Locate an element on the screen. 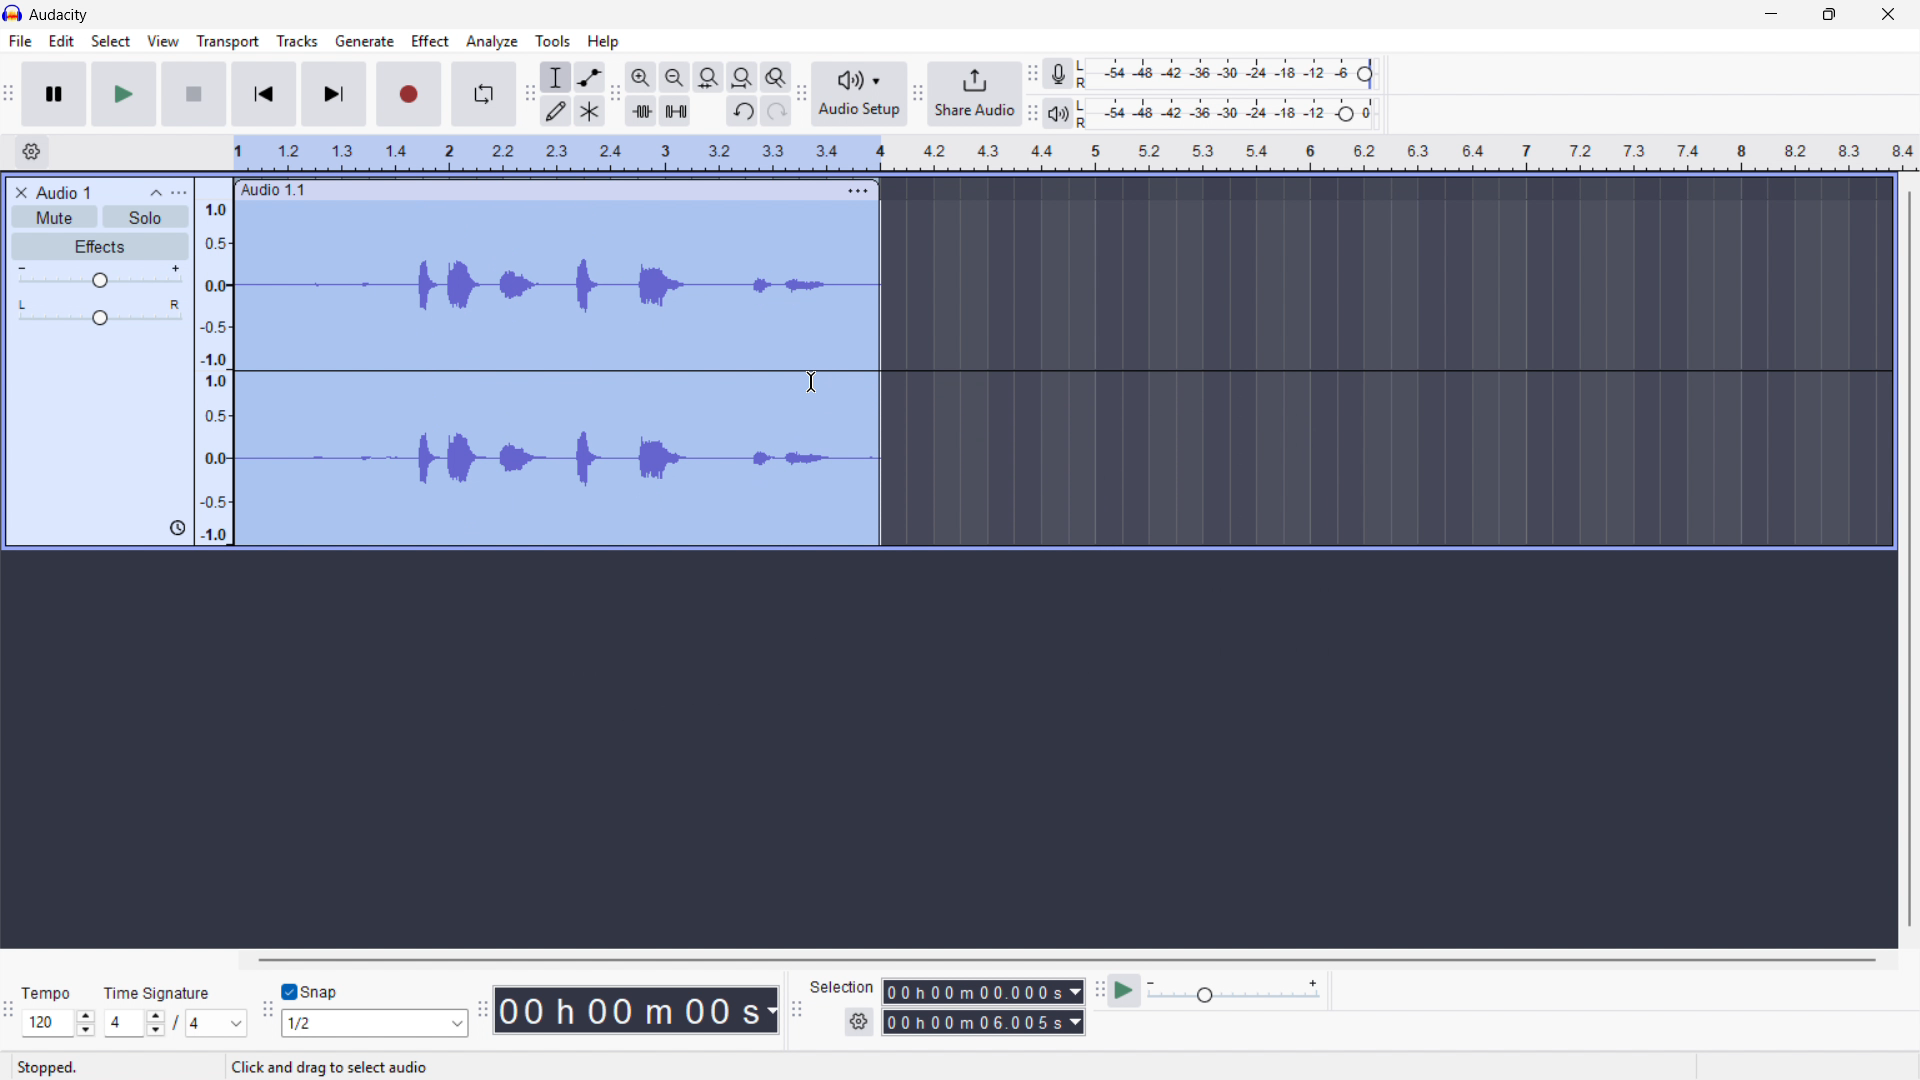 The height and width of the screenshot is (1080, 1920). redo is located at coordinates (775, 112).